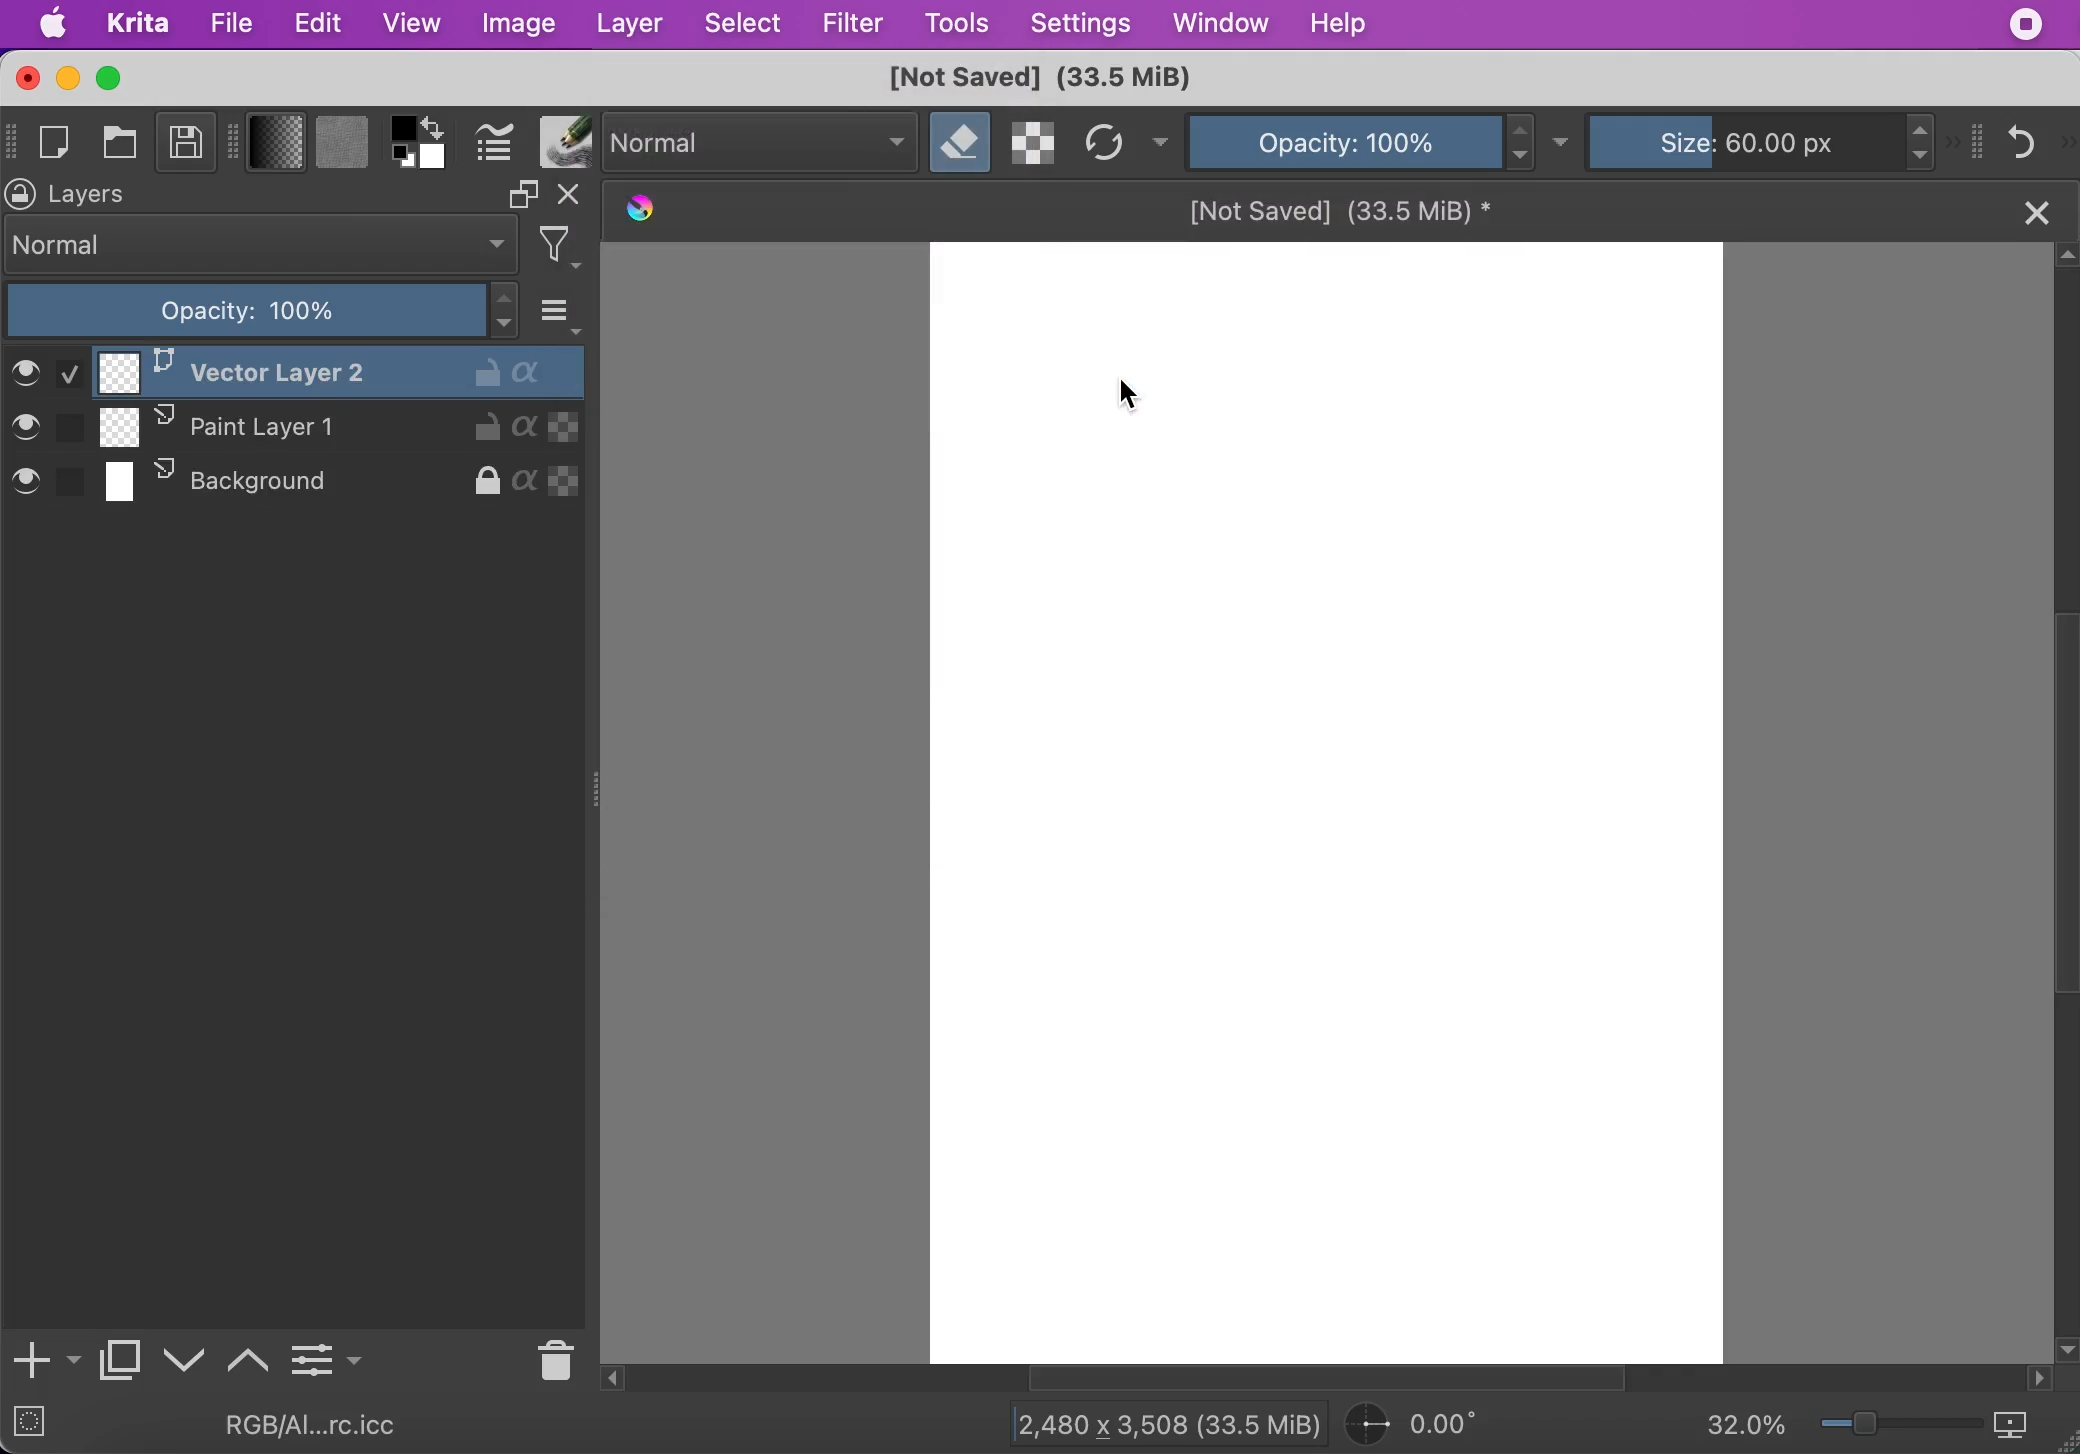  I want to click on rotation, so click(1424, 1425).